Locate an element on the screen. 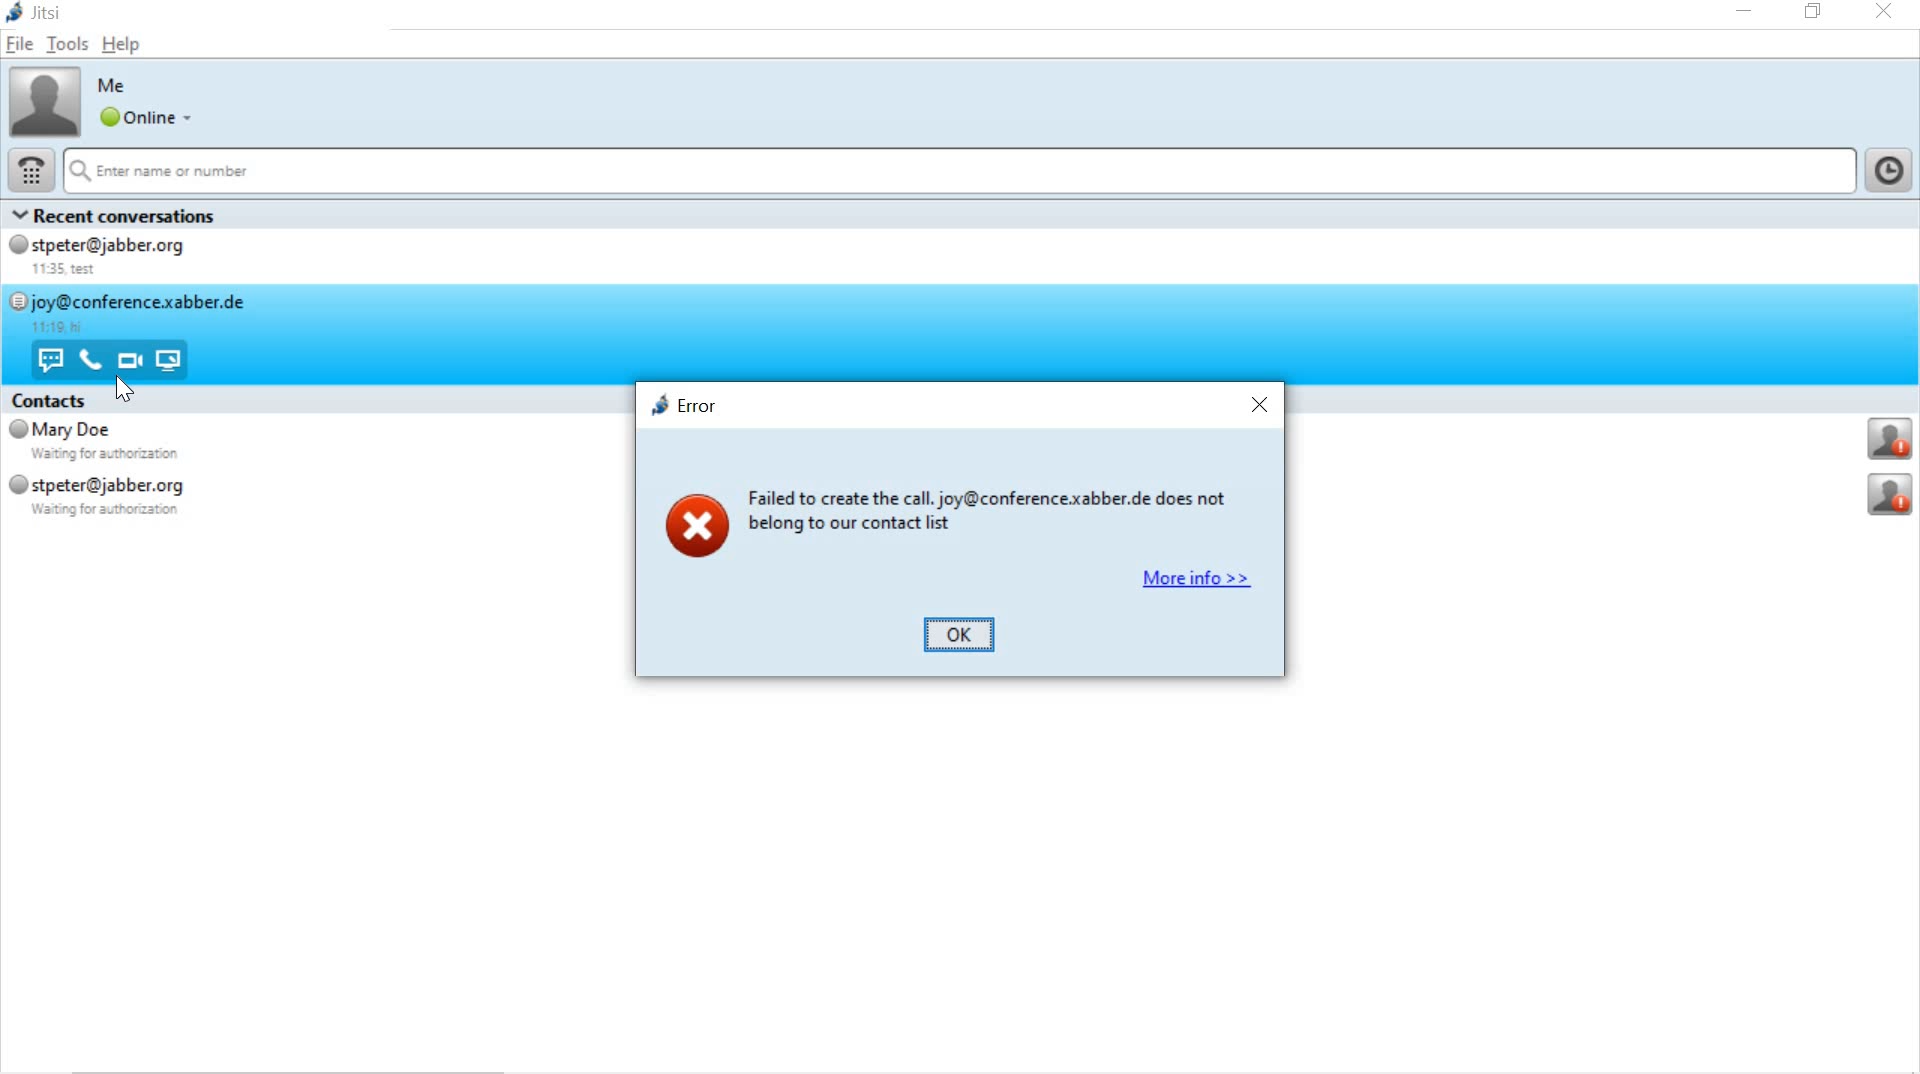 The height and width of the screenshot is (1074, 1920). account picture is located at coordinates (43, 100).